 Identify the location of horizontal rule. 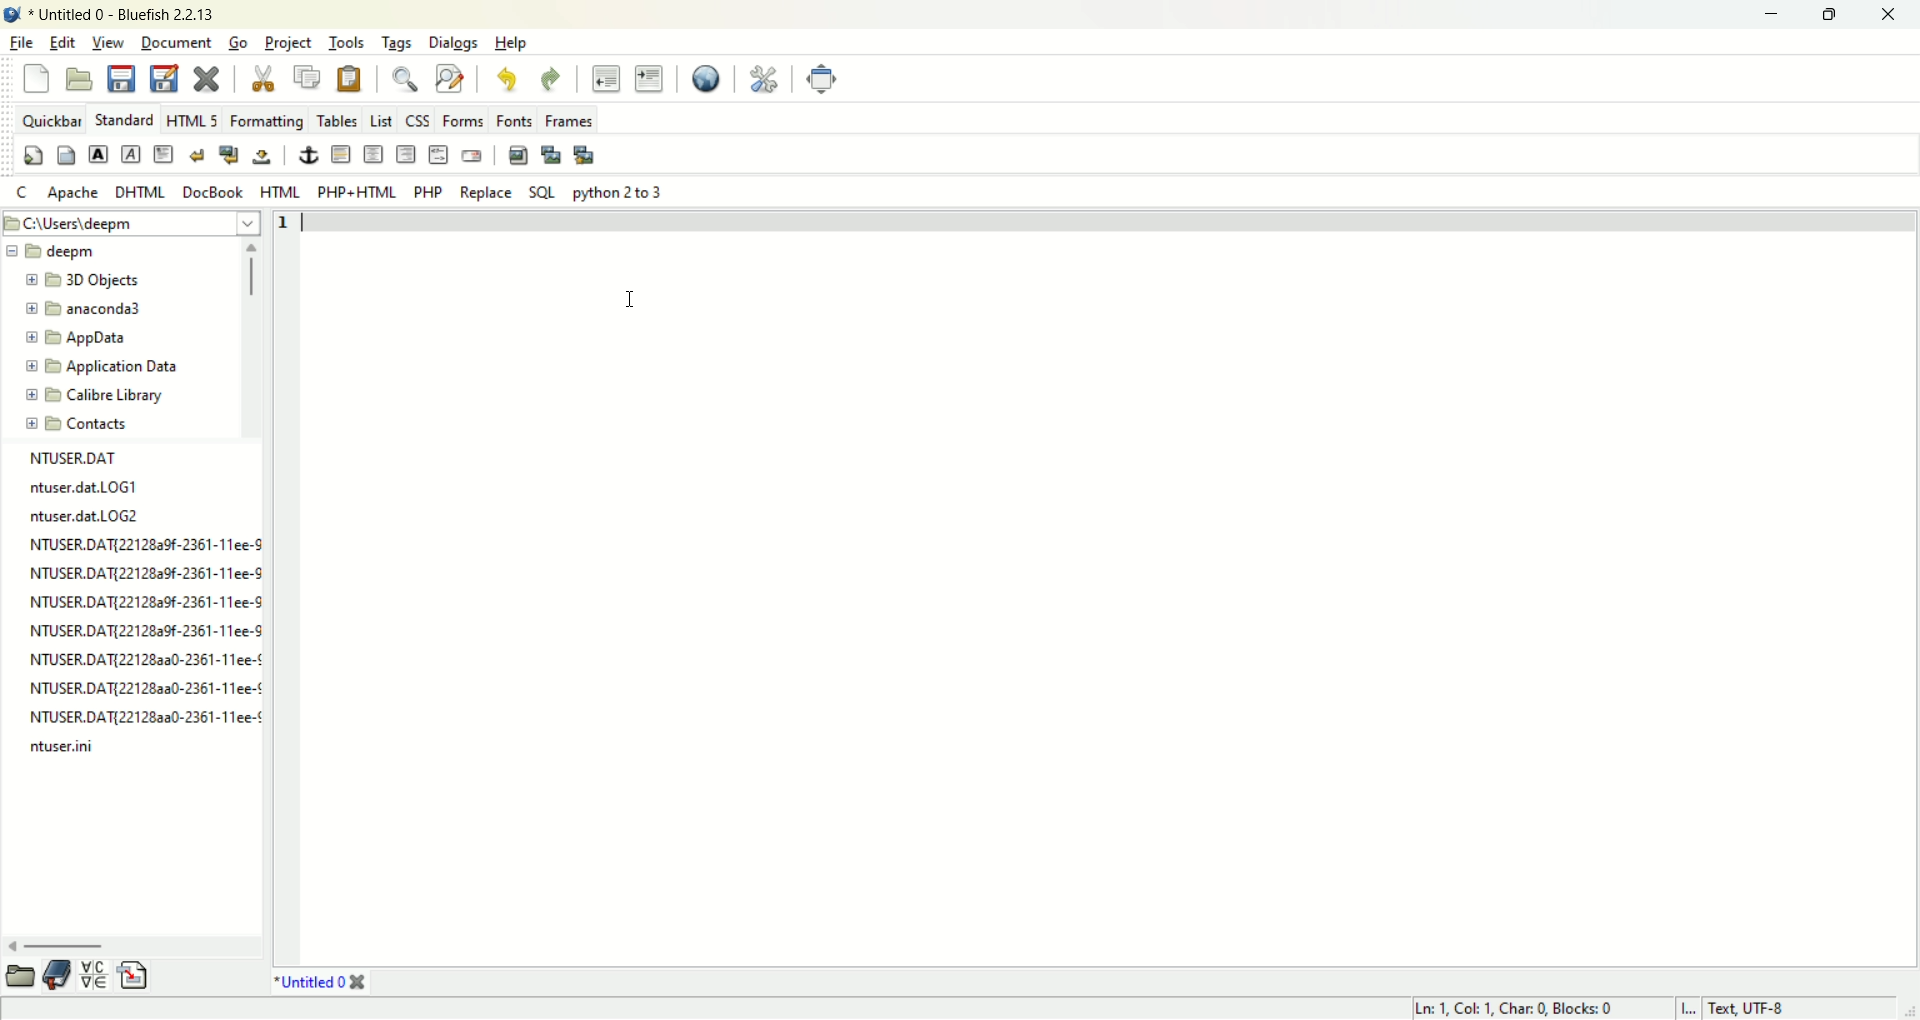
(340, 154).